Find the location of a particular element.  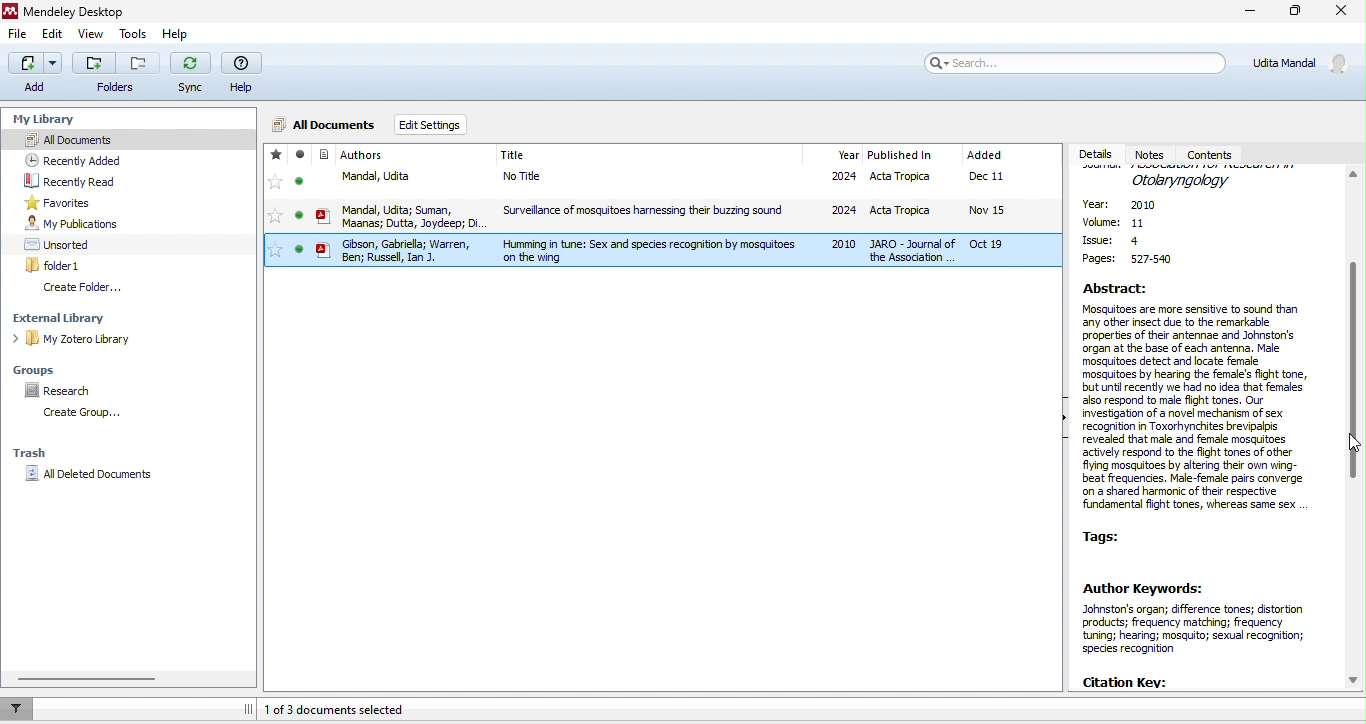

issue:4 is located at coordinates (1114, 242).